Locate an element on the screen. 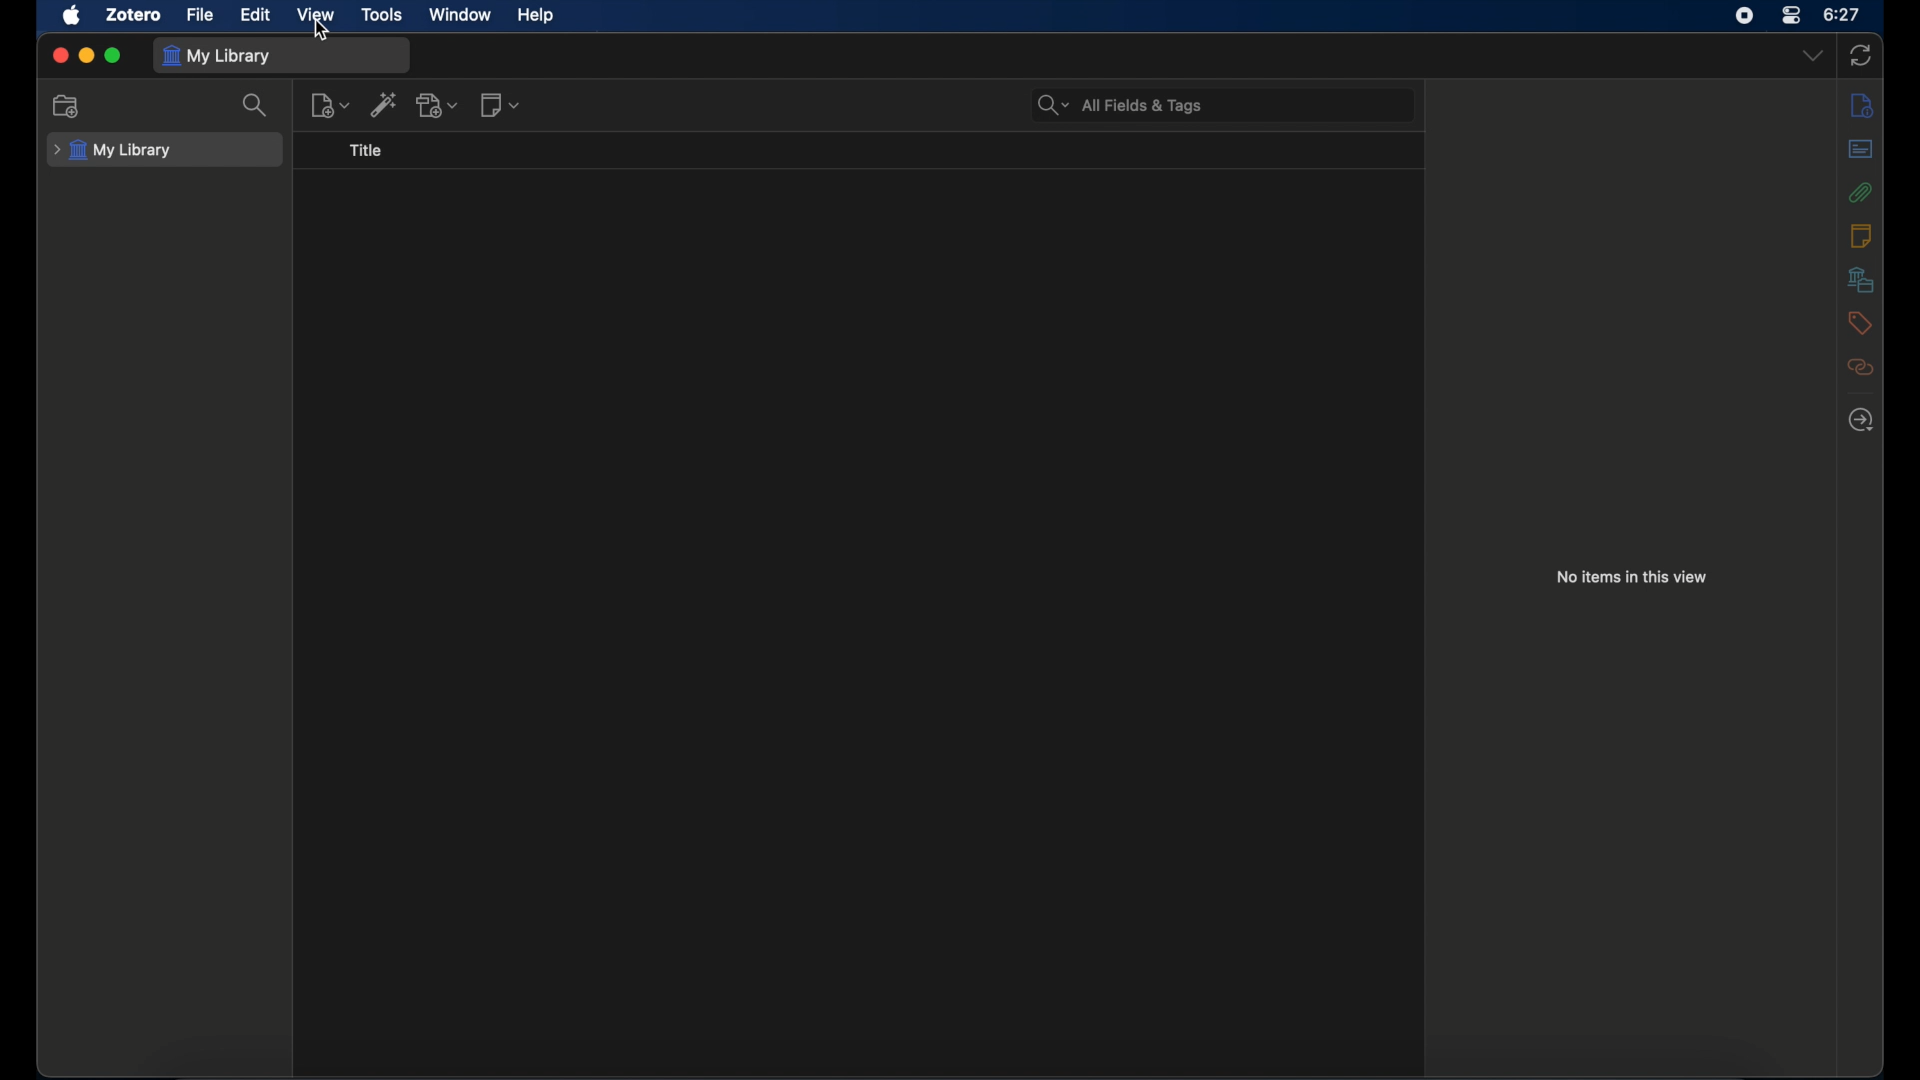 Image resolution: width=1920 pixels, height=1080 pixels. tools is located at coordinates (382, 14).